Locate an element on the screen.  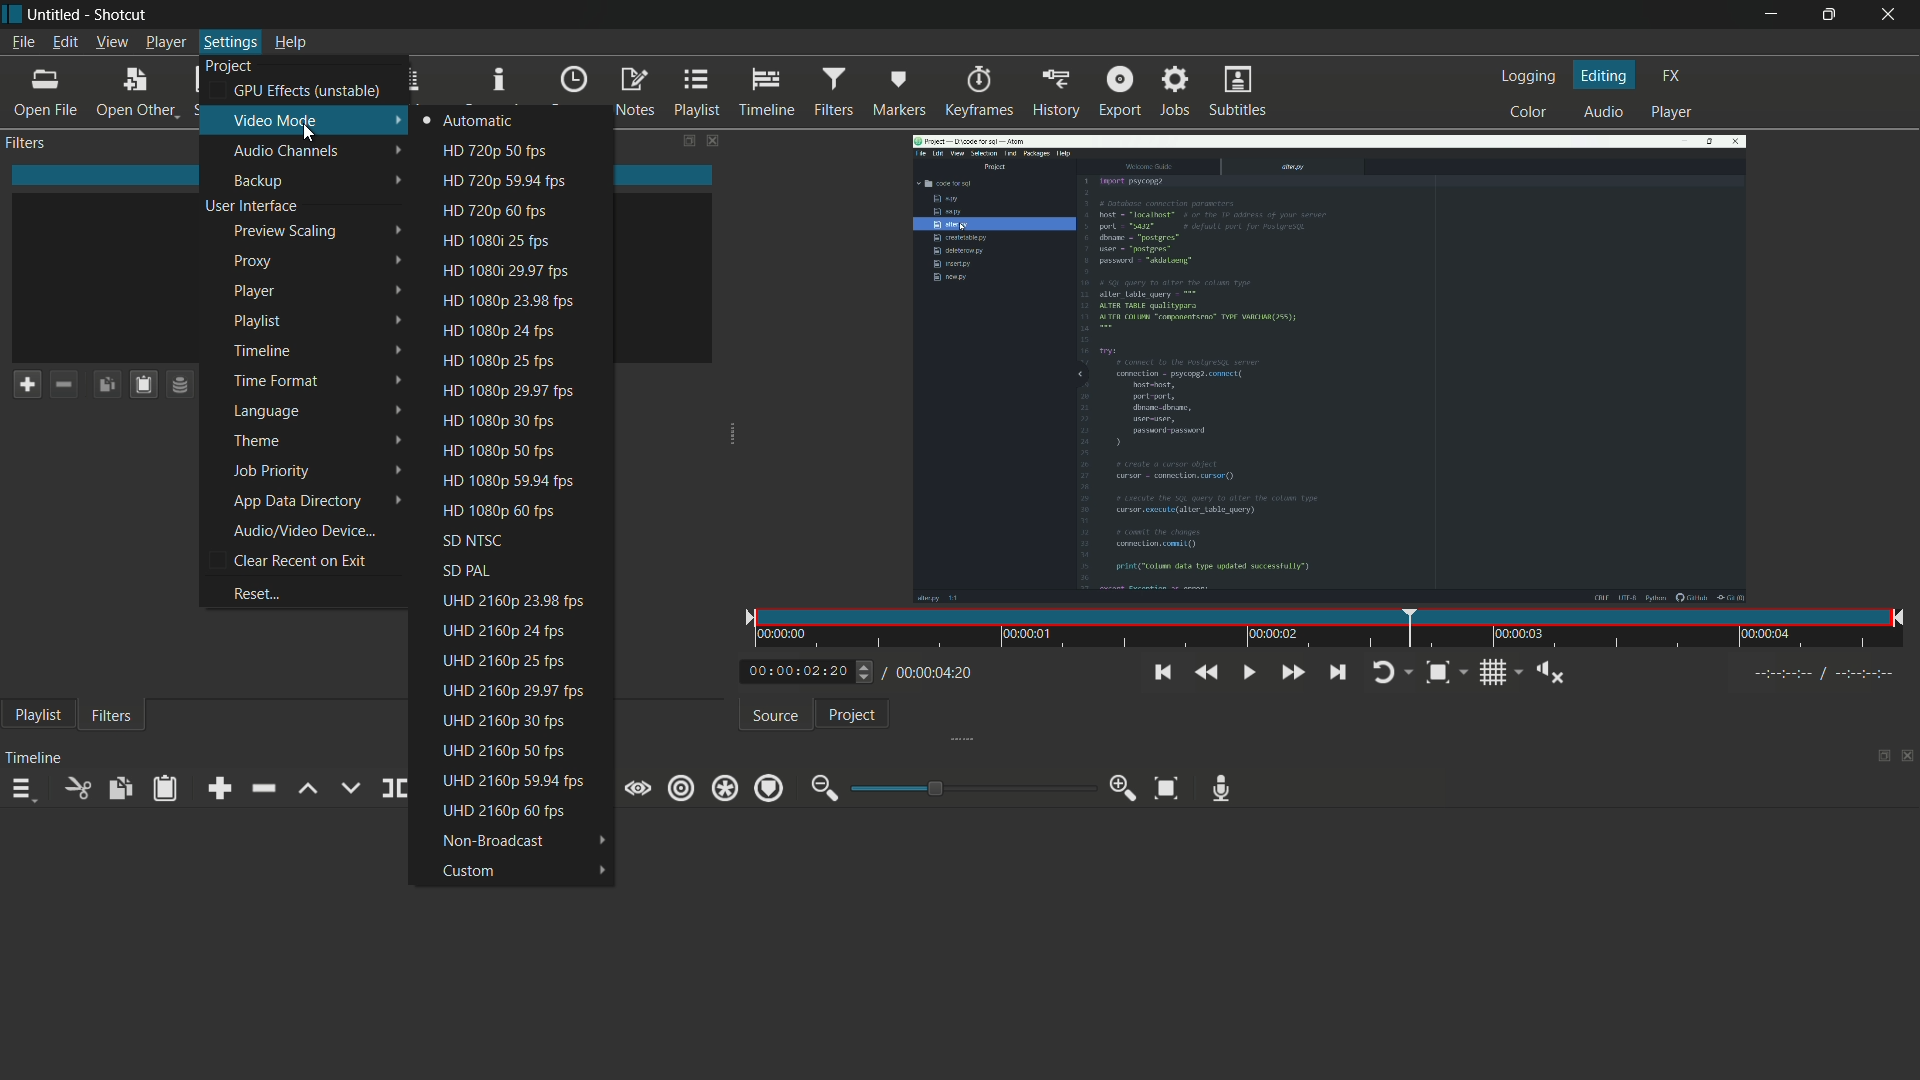
cut is located at coordinates (77, 788).